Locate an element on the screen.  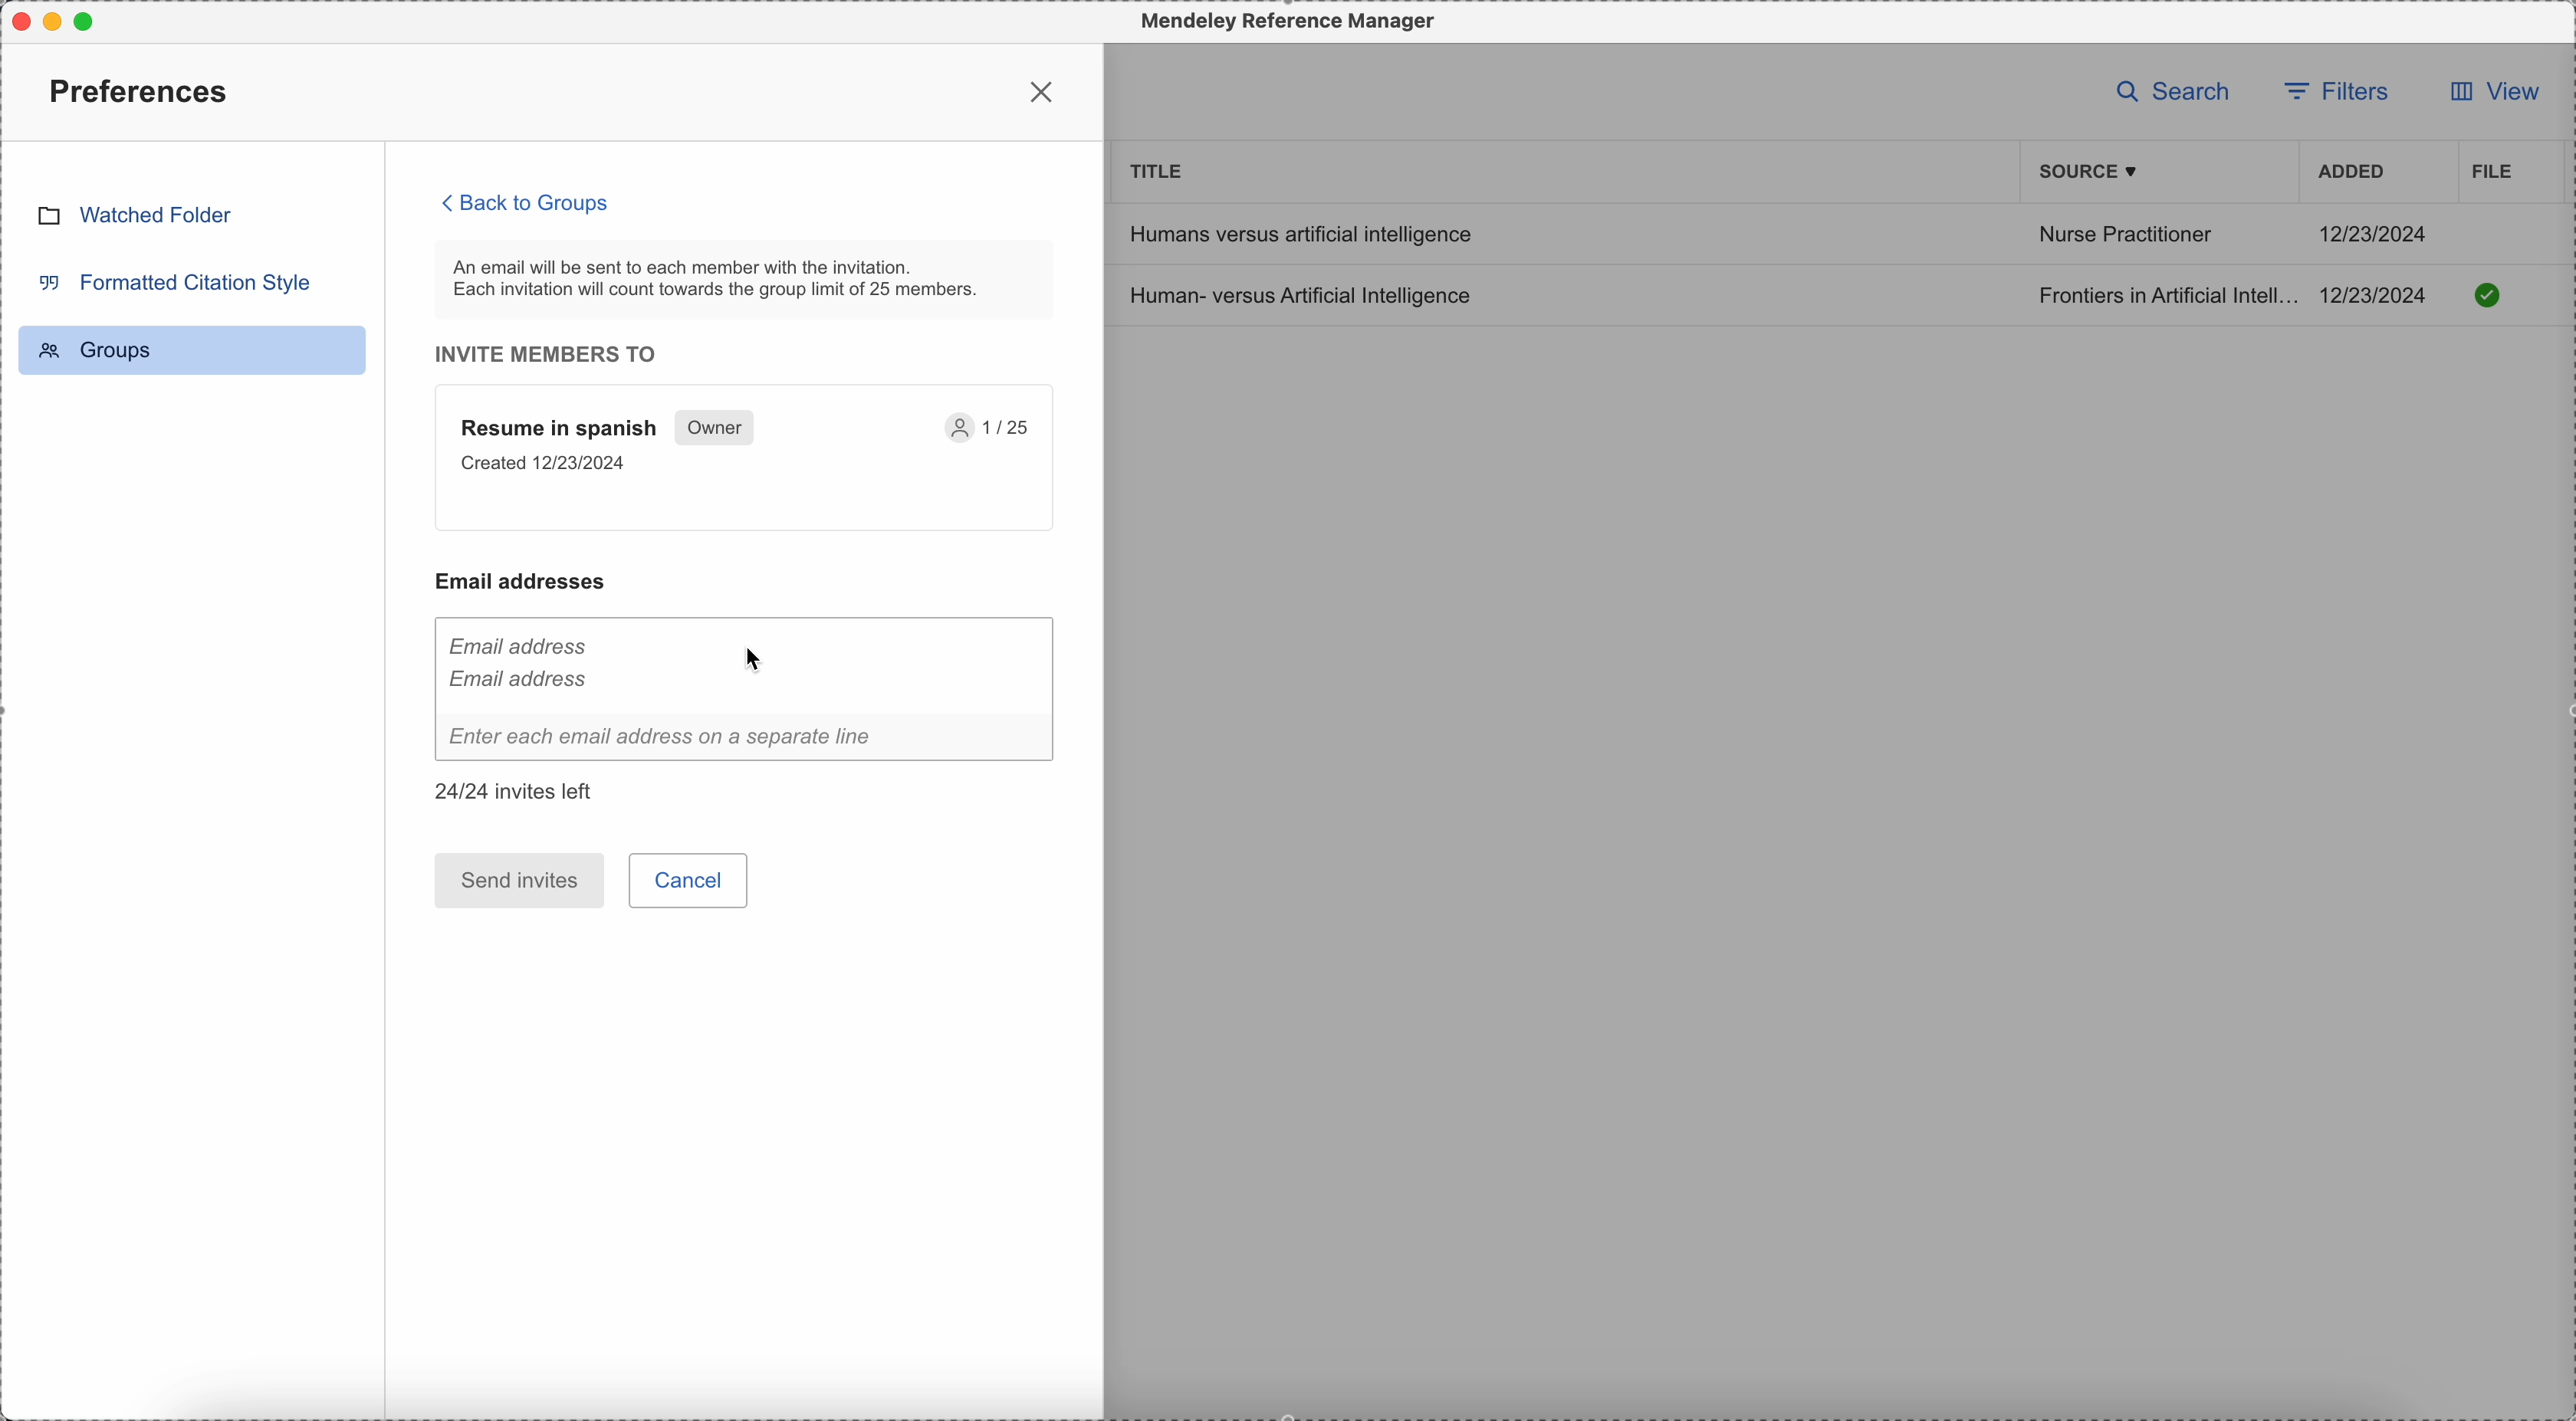
resume in spanish is located at coordinates (746, 459).